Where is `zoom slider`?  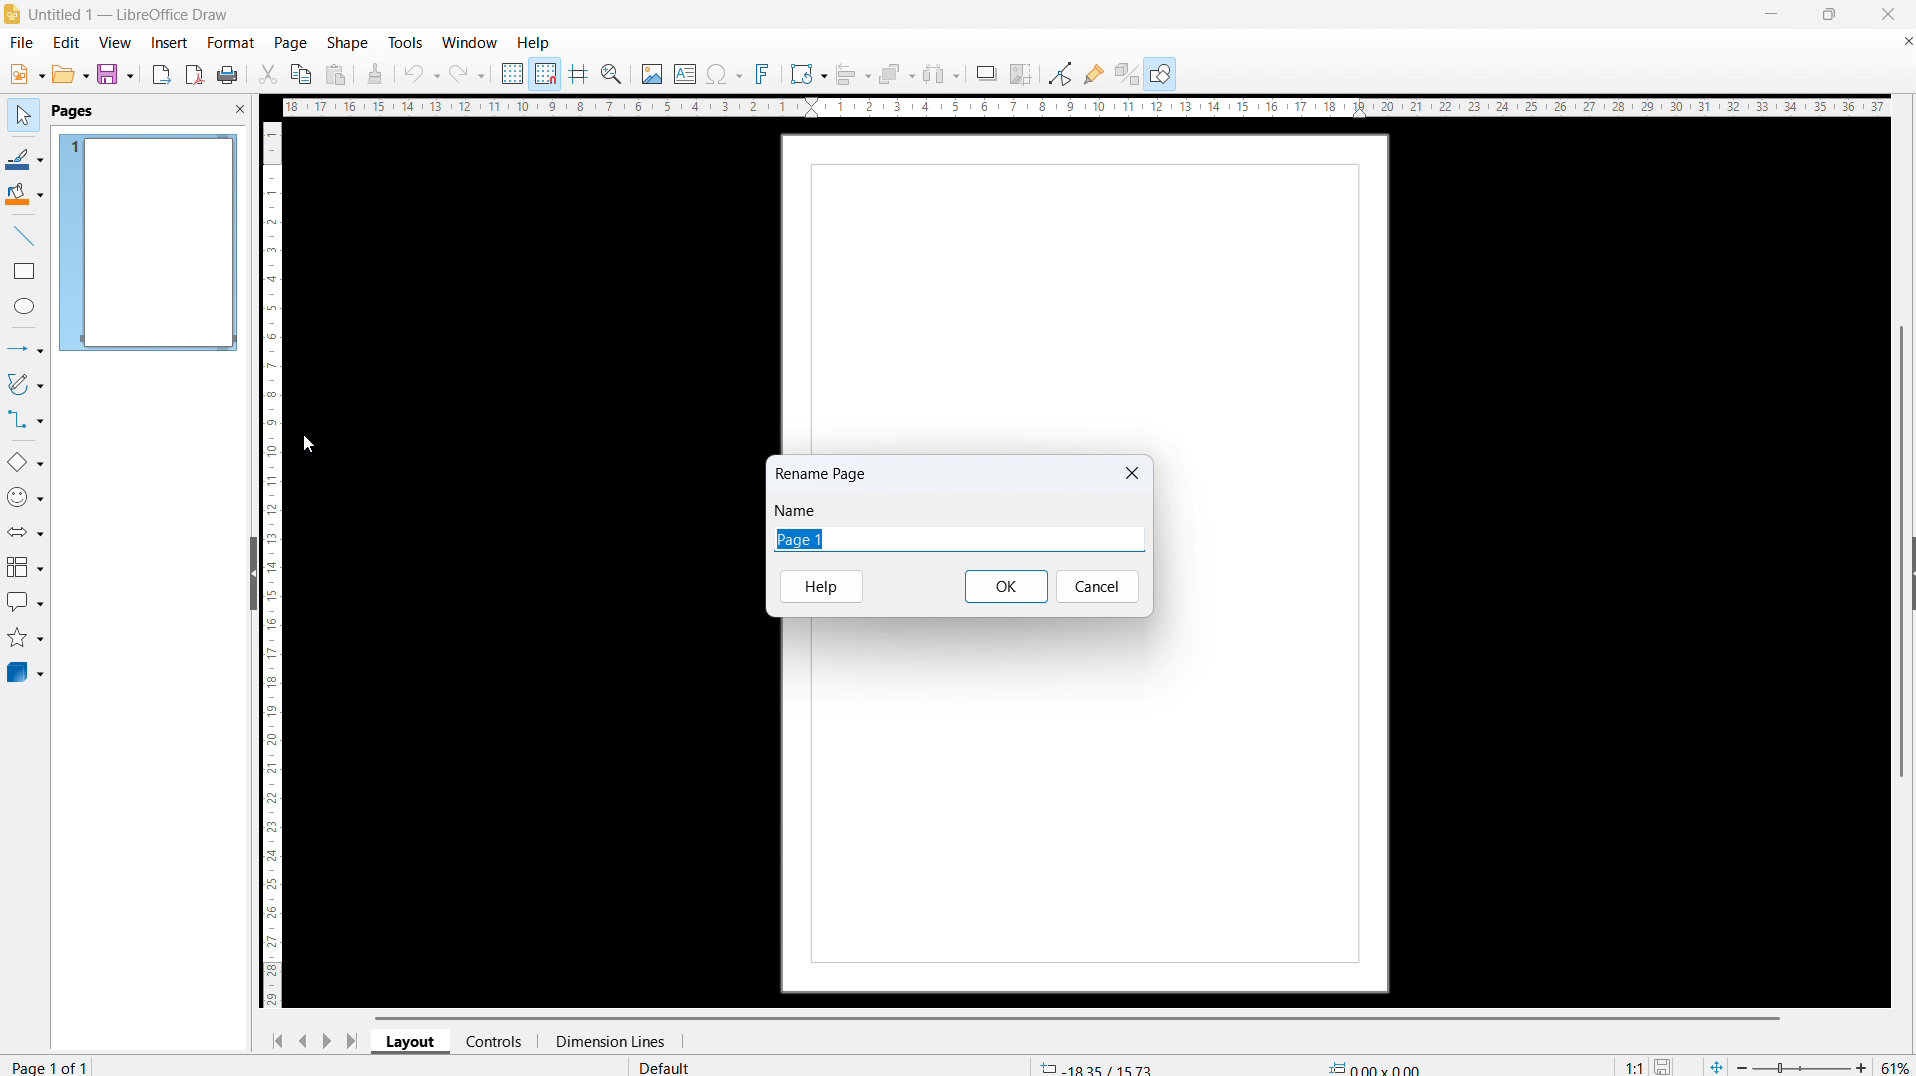
zoom slider is located at coordinates (1801, 1064).